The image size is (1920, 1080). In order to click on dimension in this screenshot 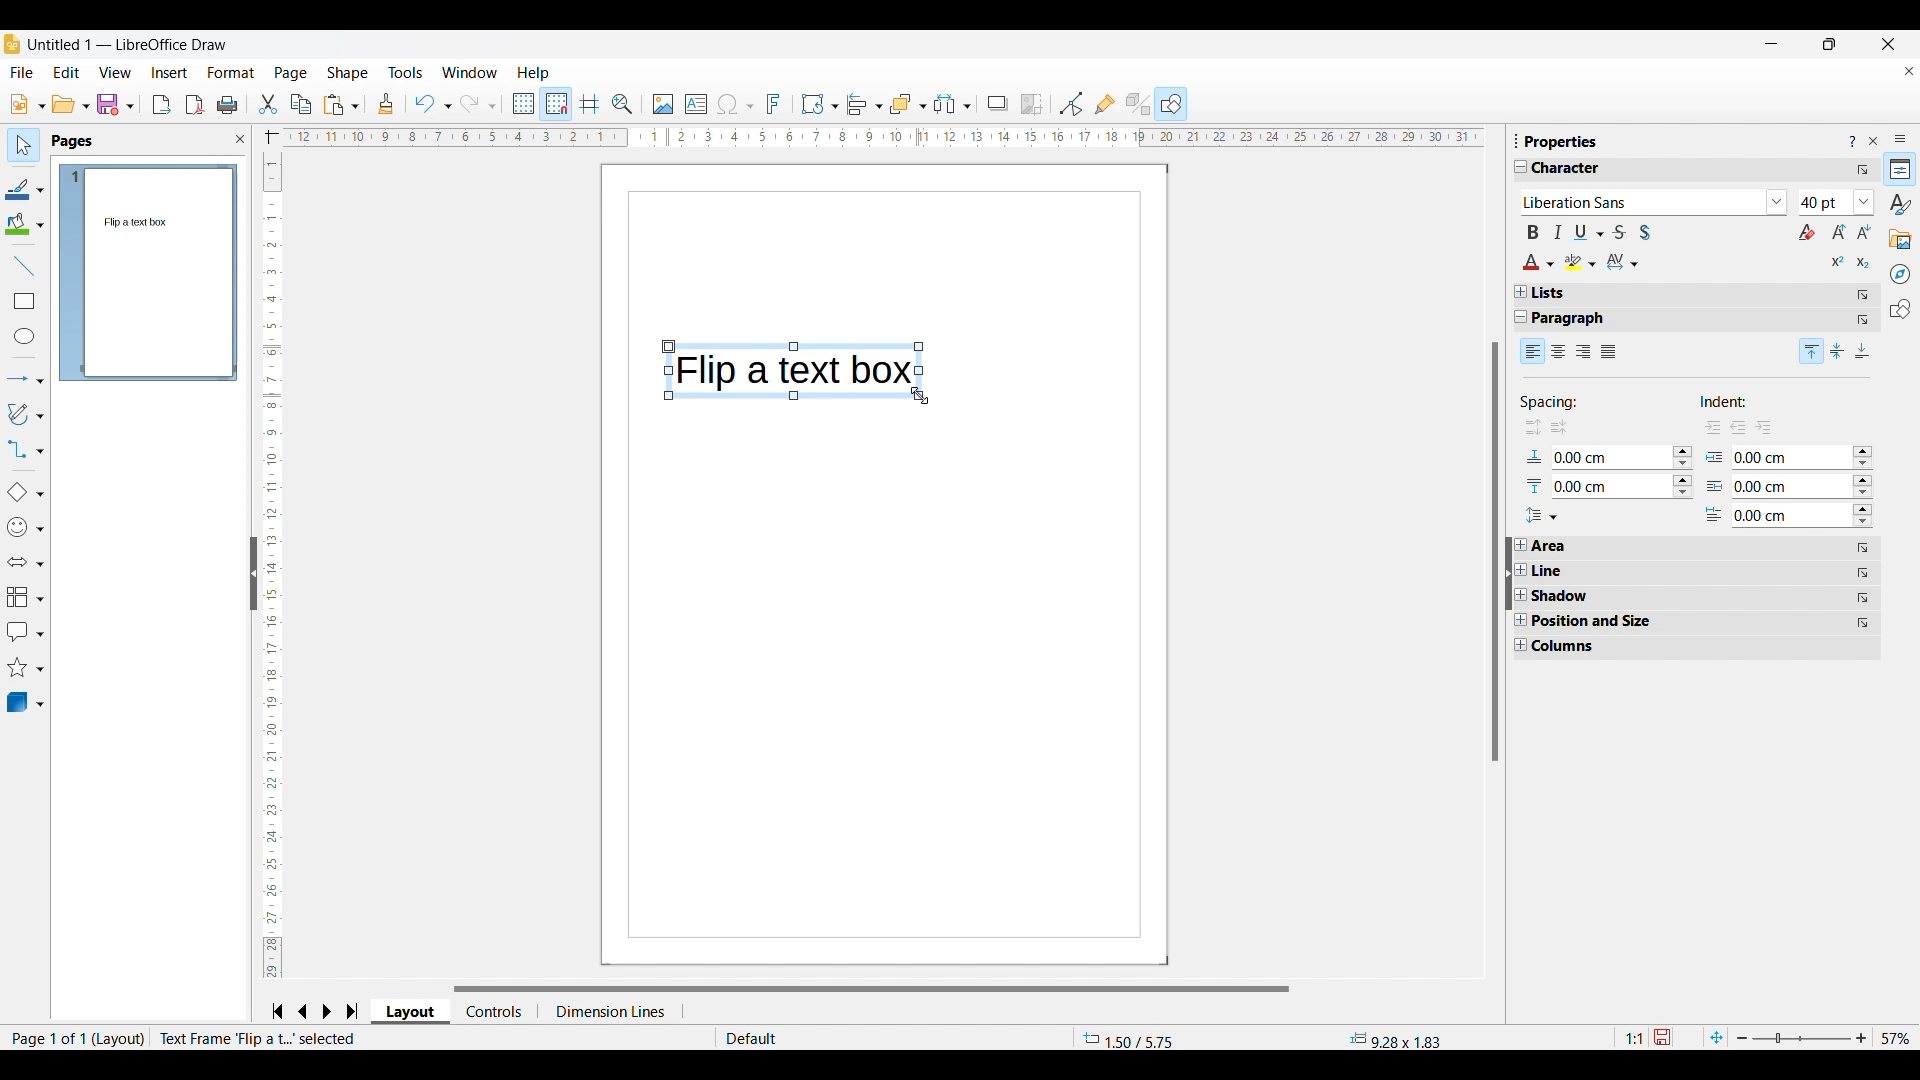, I will do `click(618, 1009)`.